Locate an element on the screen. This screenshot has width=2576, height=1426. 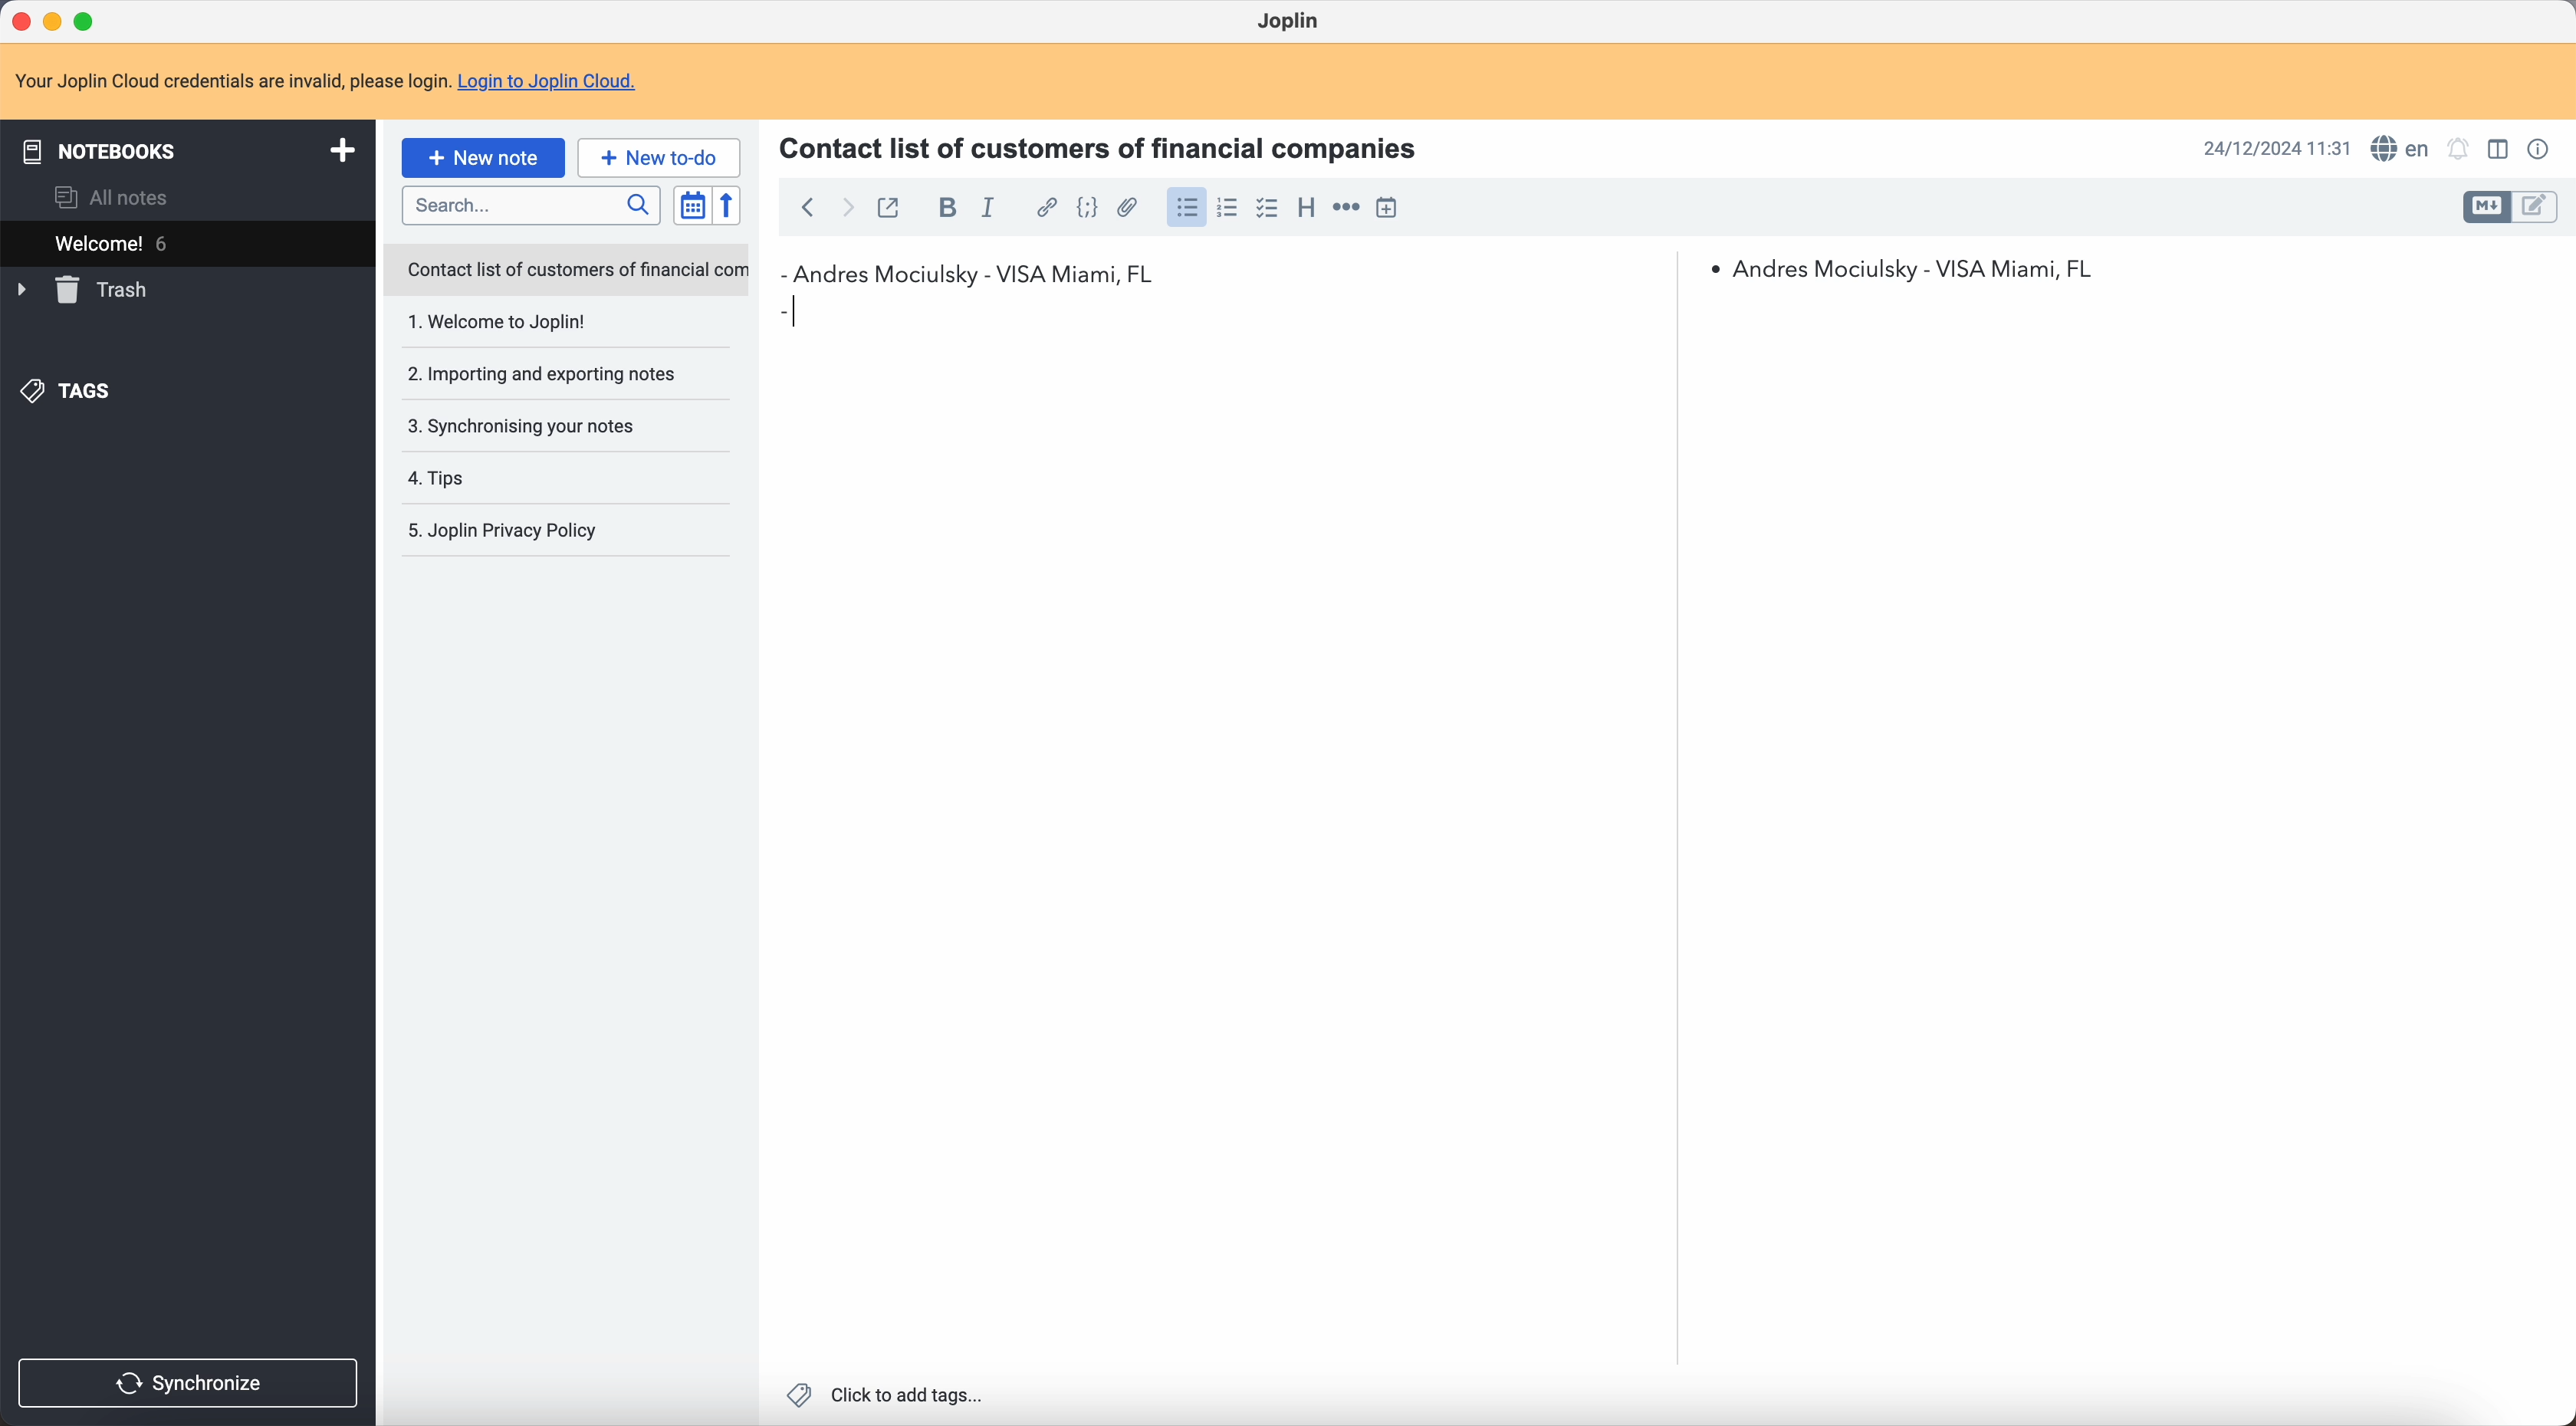
trash is located at coordinates (84, 290).